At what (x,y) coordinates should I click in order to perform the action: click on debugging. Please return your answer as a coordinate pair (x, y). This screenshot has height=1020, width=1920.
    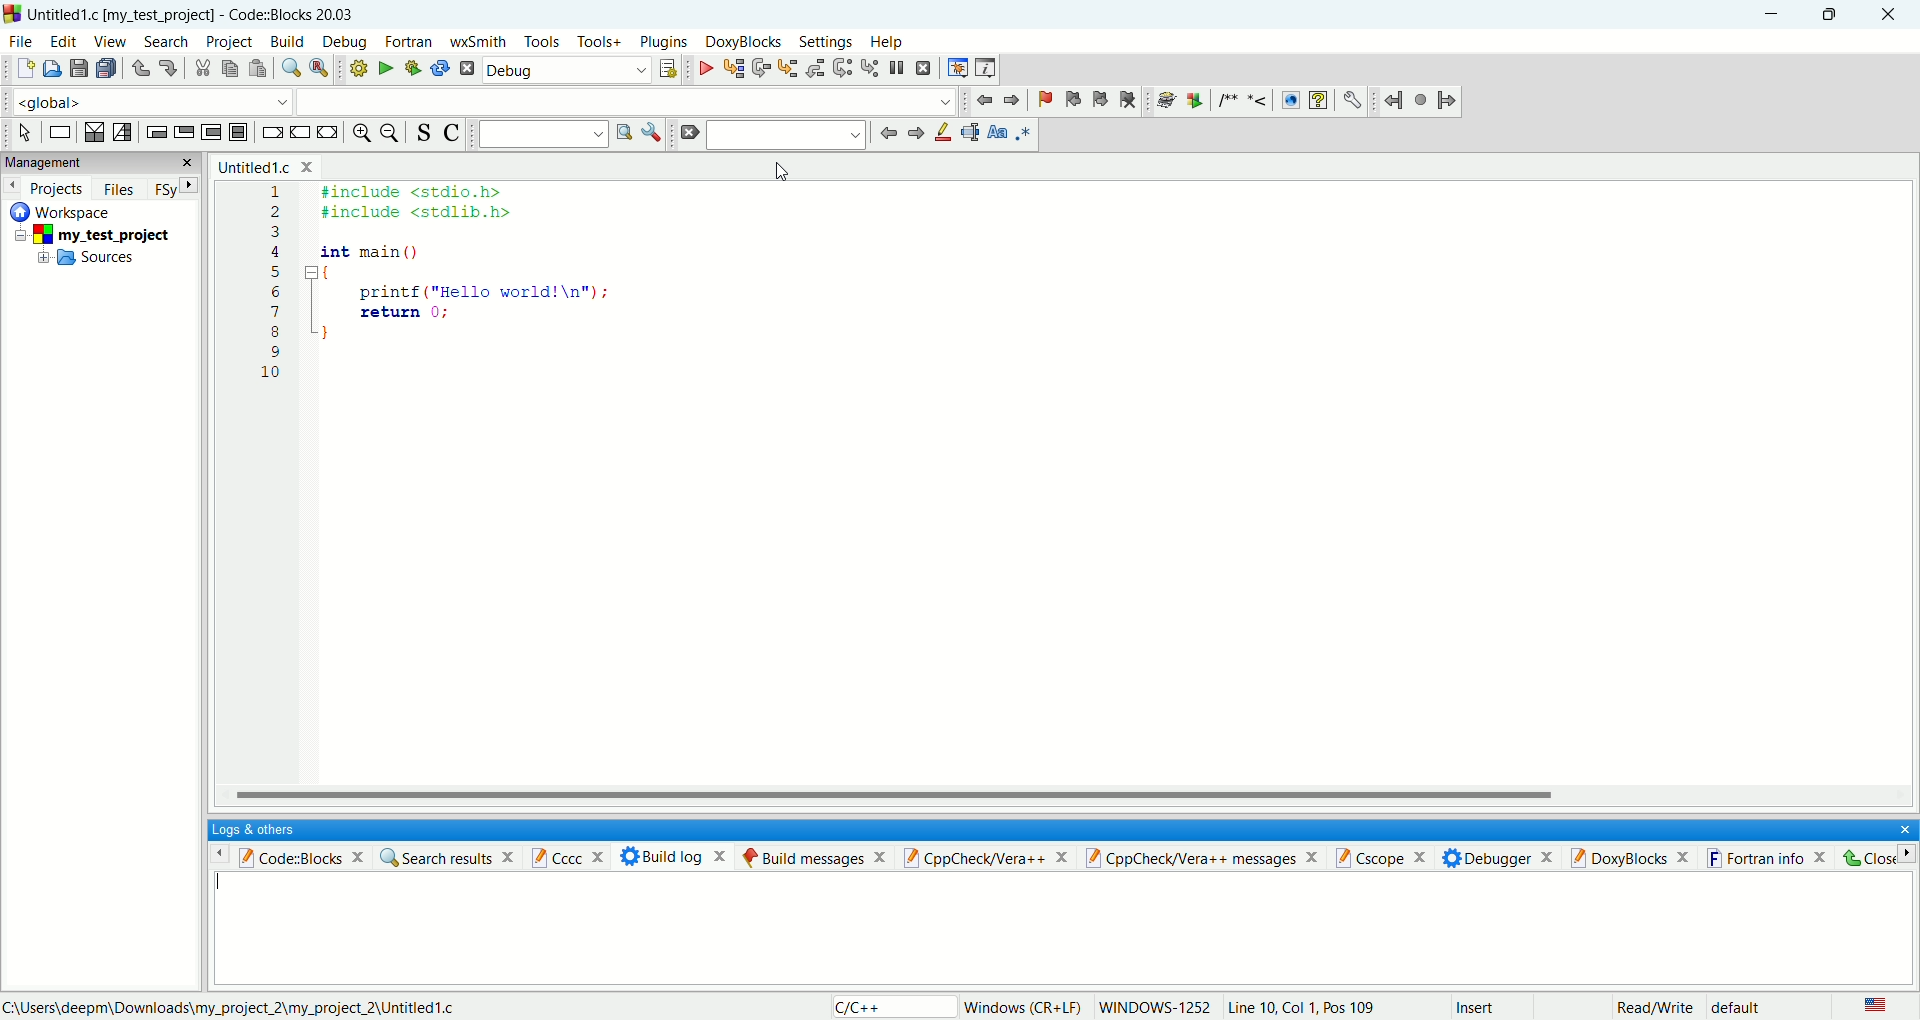
    Looking at the image, I should click on (956, 67).